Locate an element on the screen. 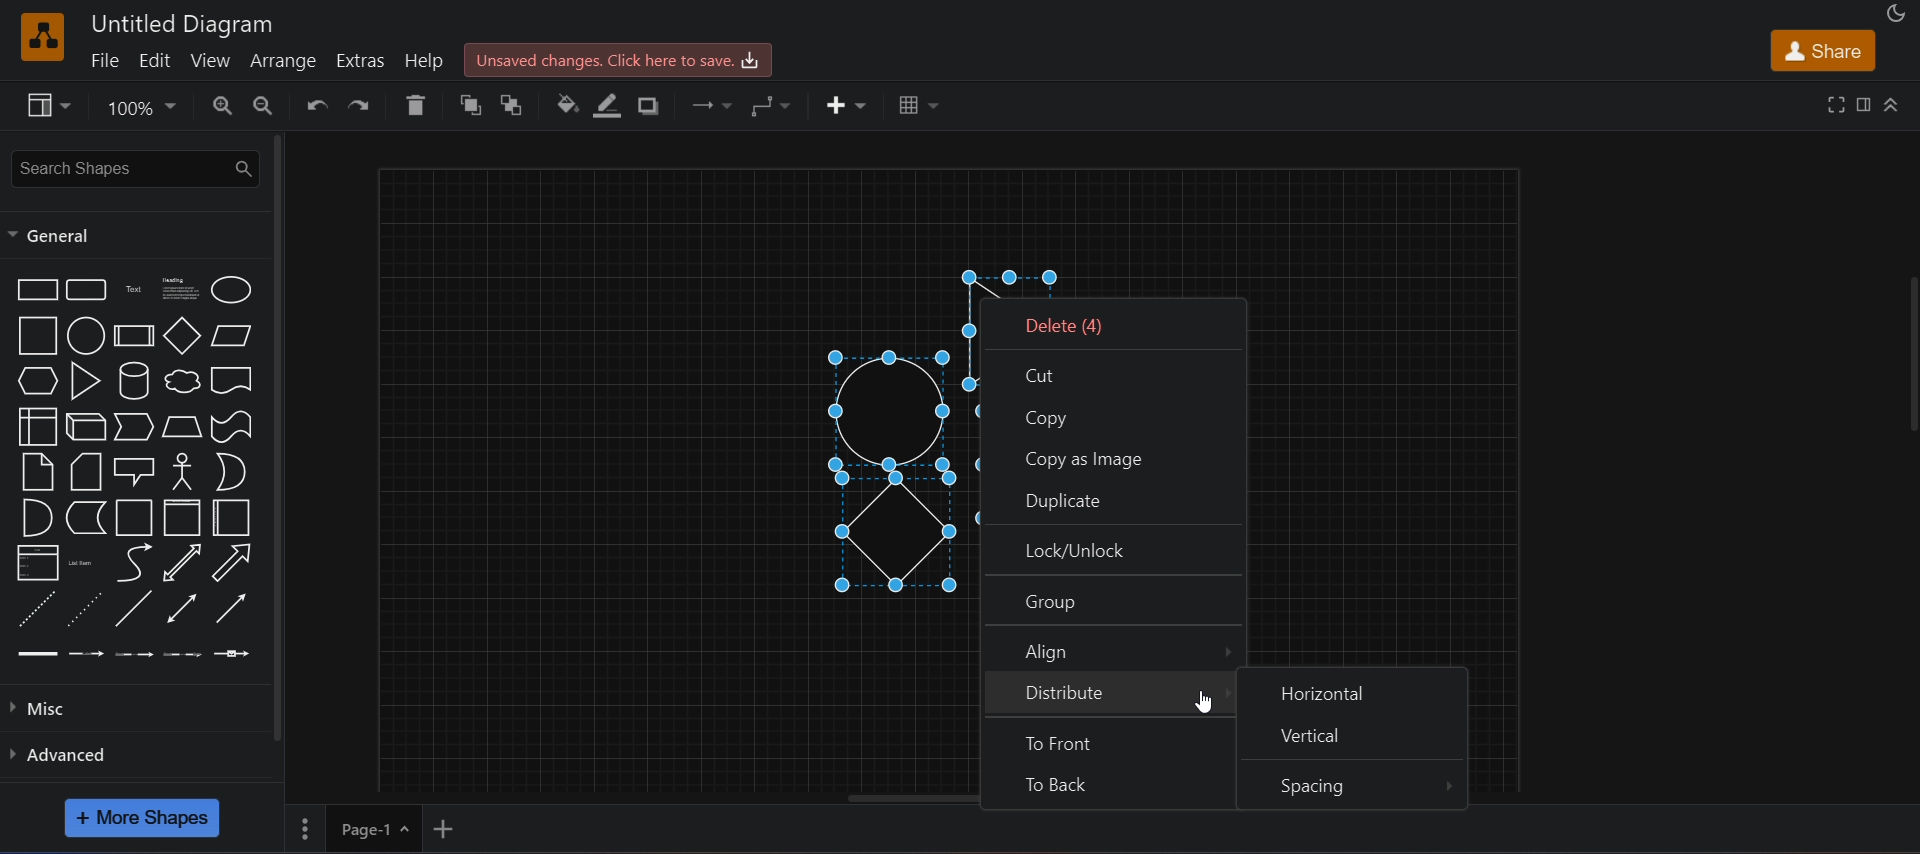 This screenshot has width=1920, height=854. unsaved changes. click here to save is located at coordinates (615, 59).